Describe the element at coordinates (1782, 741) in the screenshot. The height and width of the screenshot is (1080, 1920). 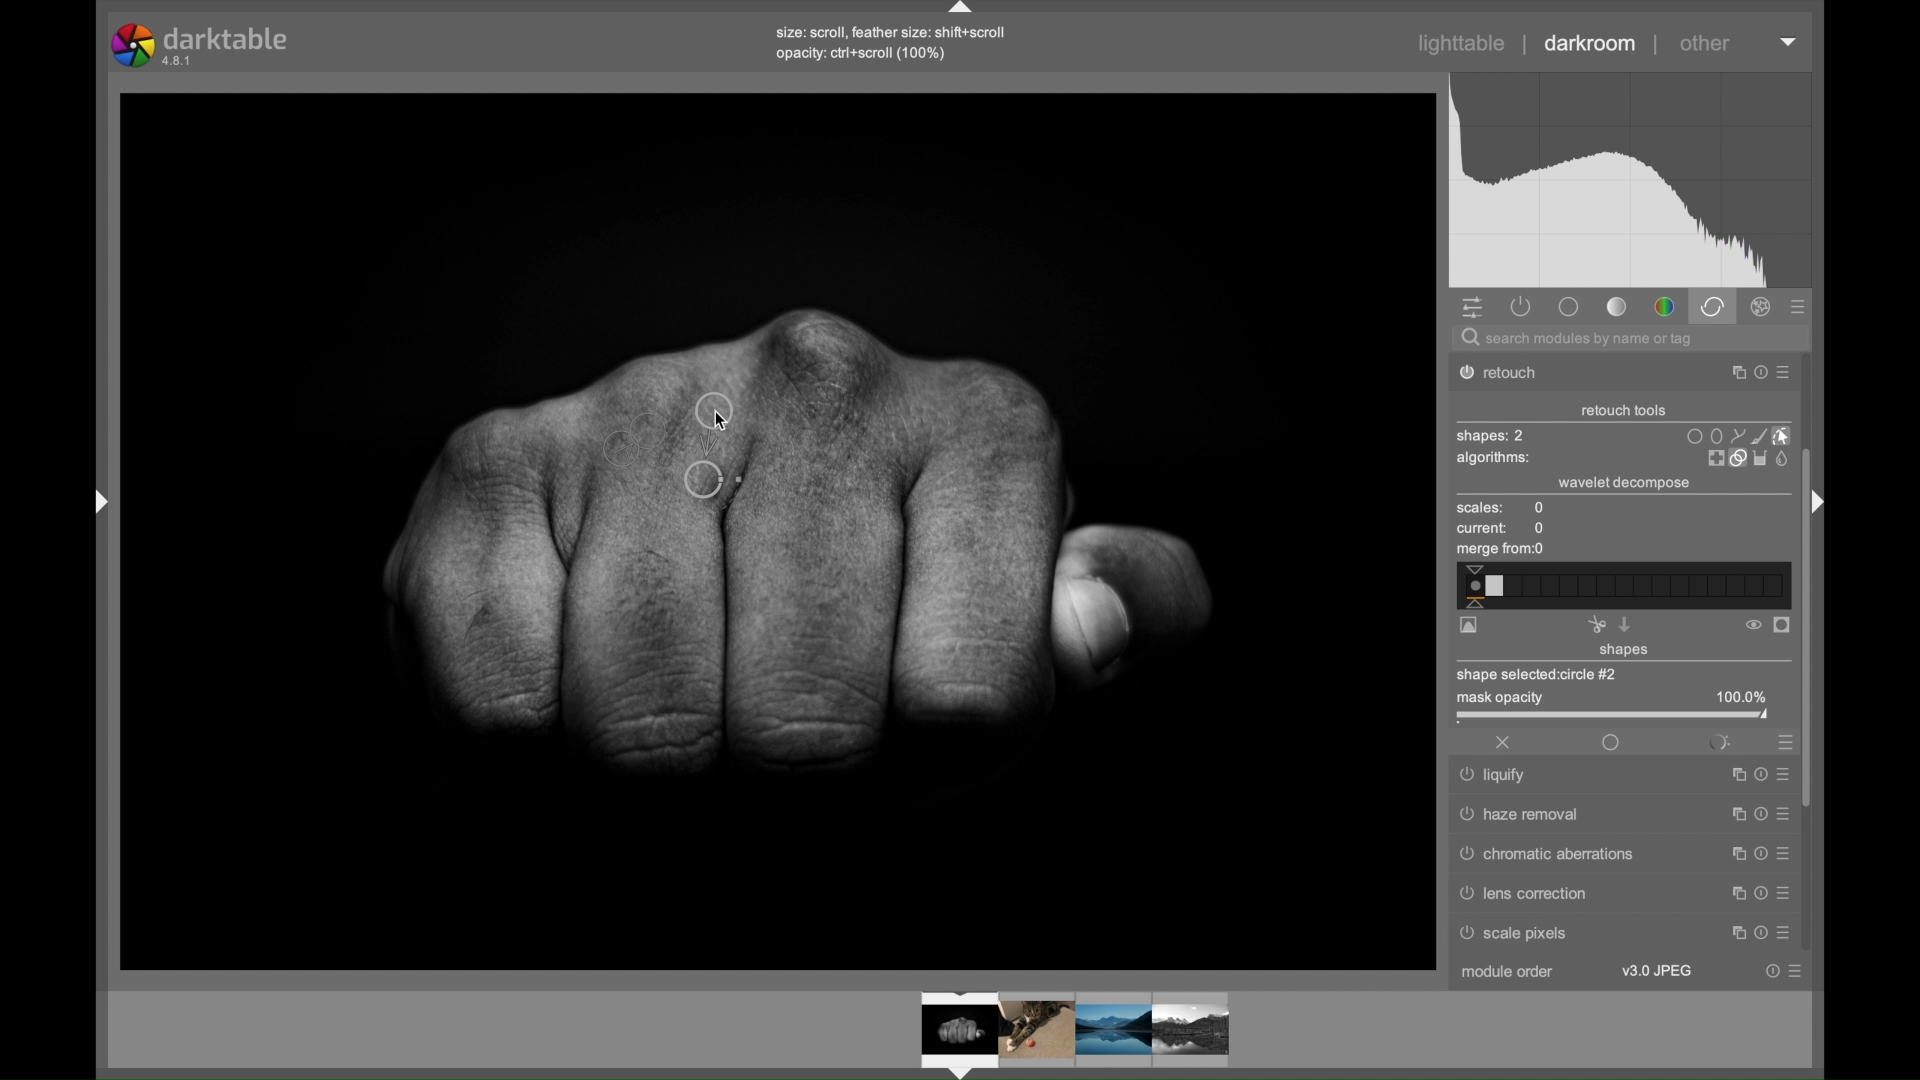
I see `presets` at that location.